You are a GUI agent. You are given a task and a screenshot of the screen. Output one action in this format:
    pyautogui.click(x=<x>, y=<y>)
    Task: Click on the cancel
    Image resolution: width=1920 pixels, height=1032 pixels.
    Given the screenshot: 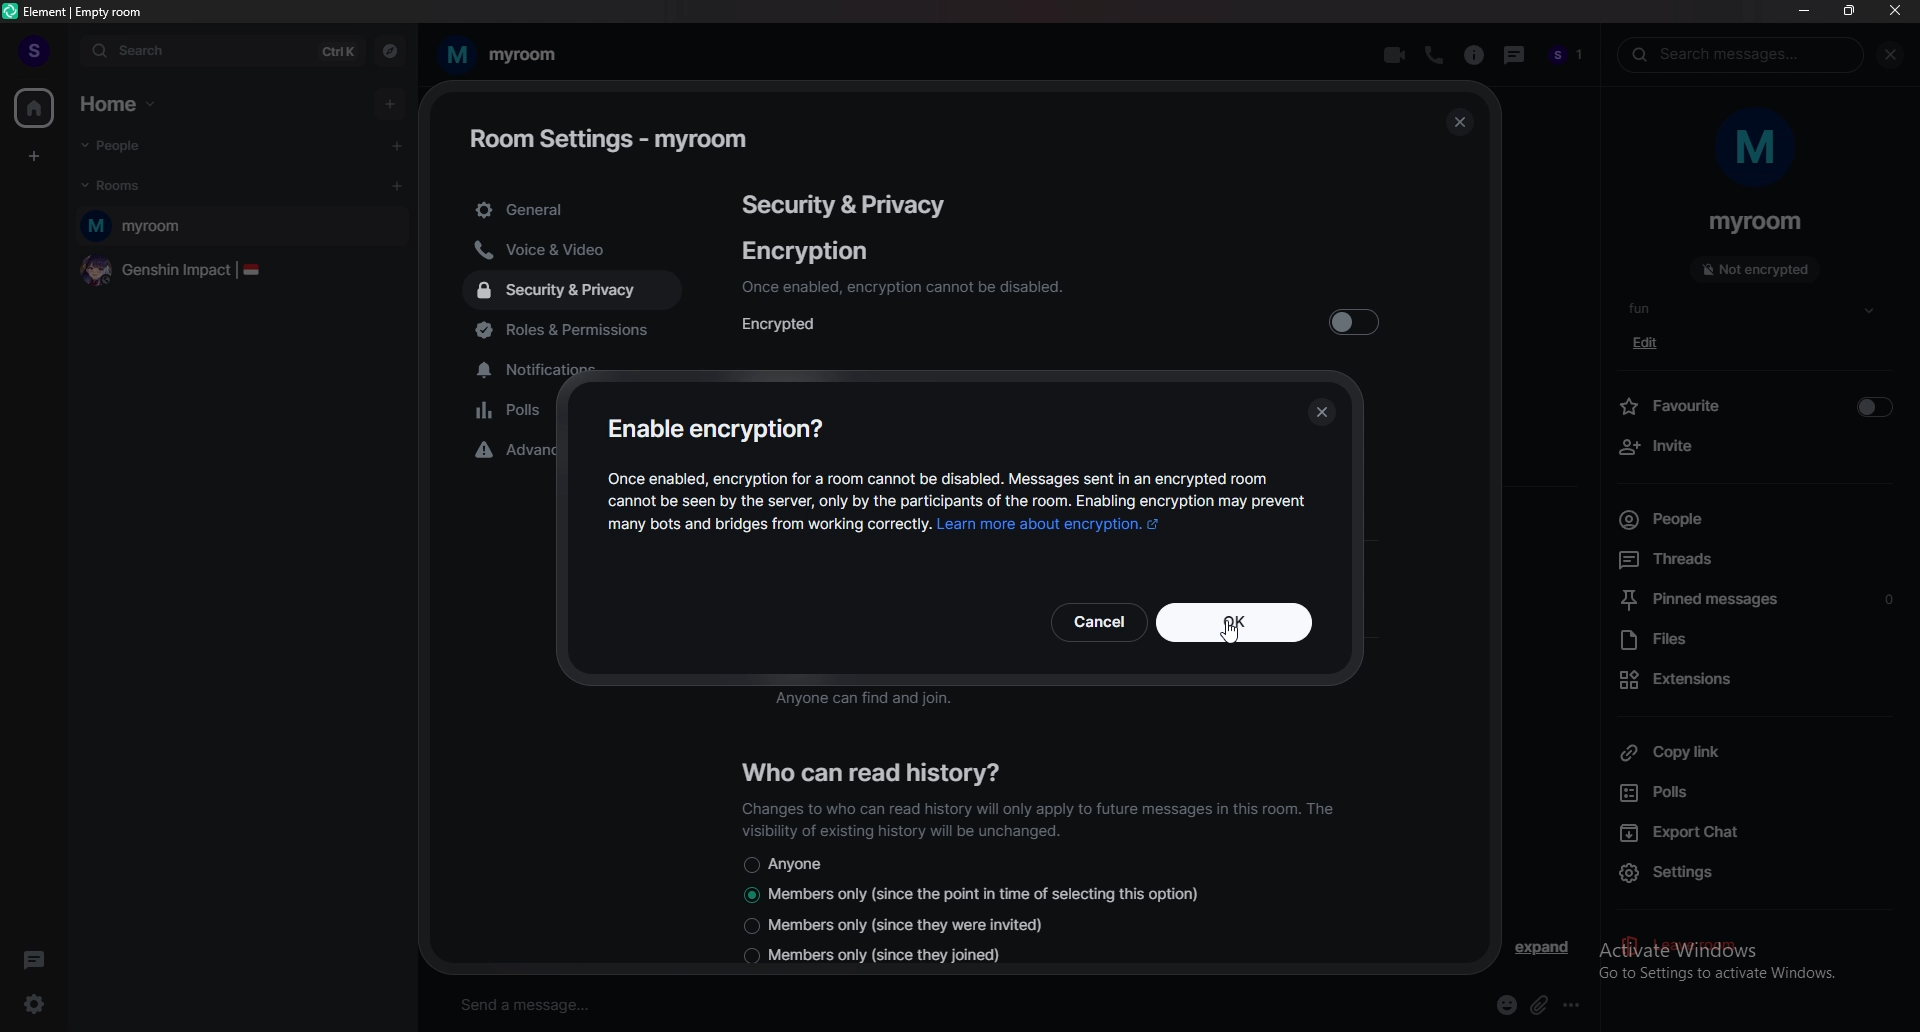 What is the action you would take?
    pyautogui.click(x=1101, y=623)
    